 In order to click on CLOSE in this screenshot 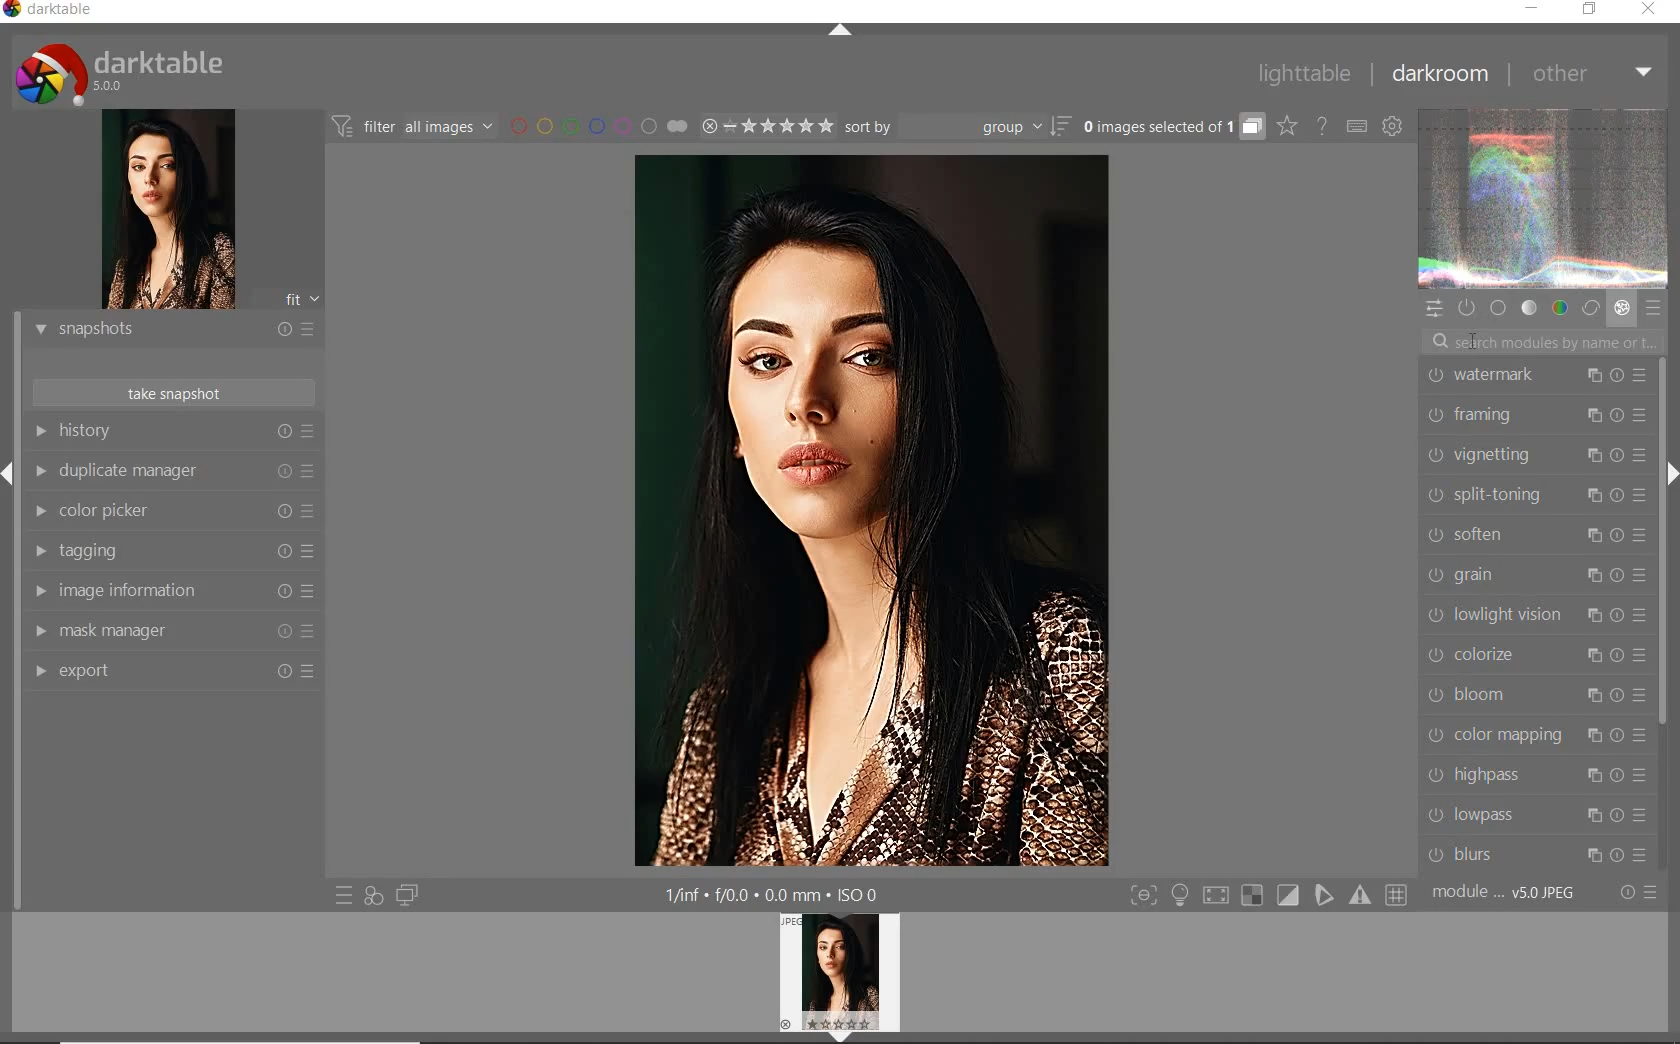, I will do `click(1651, 10)`.